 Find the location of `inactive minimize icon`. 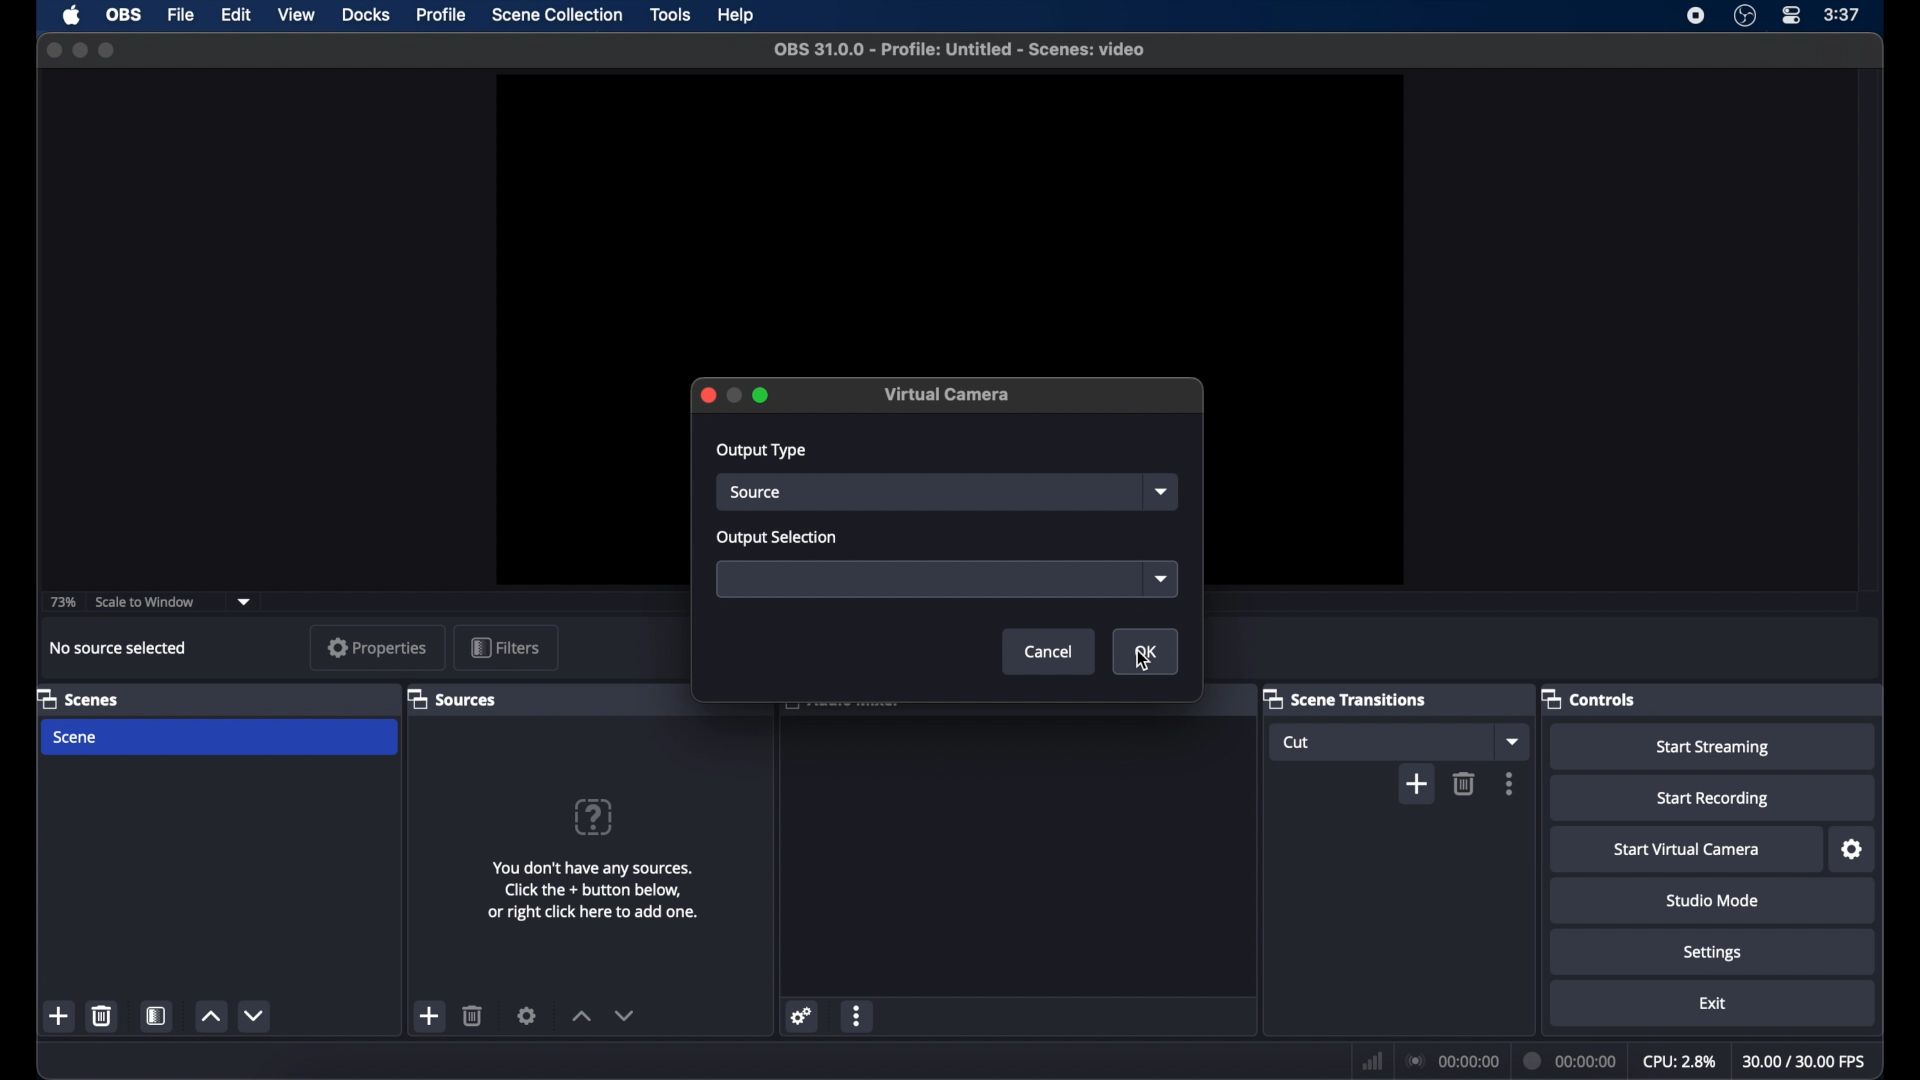

inactive minimize icon is located at coordinates (734, 396).